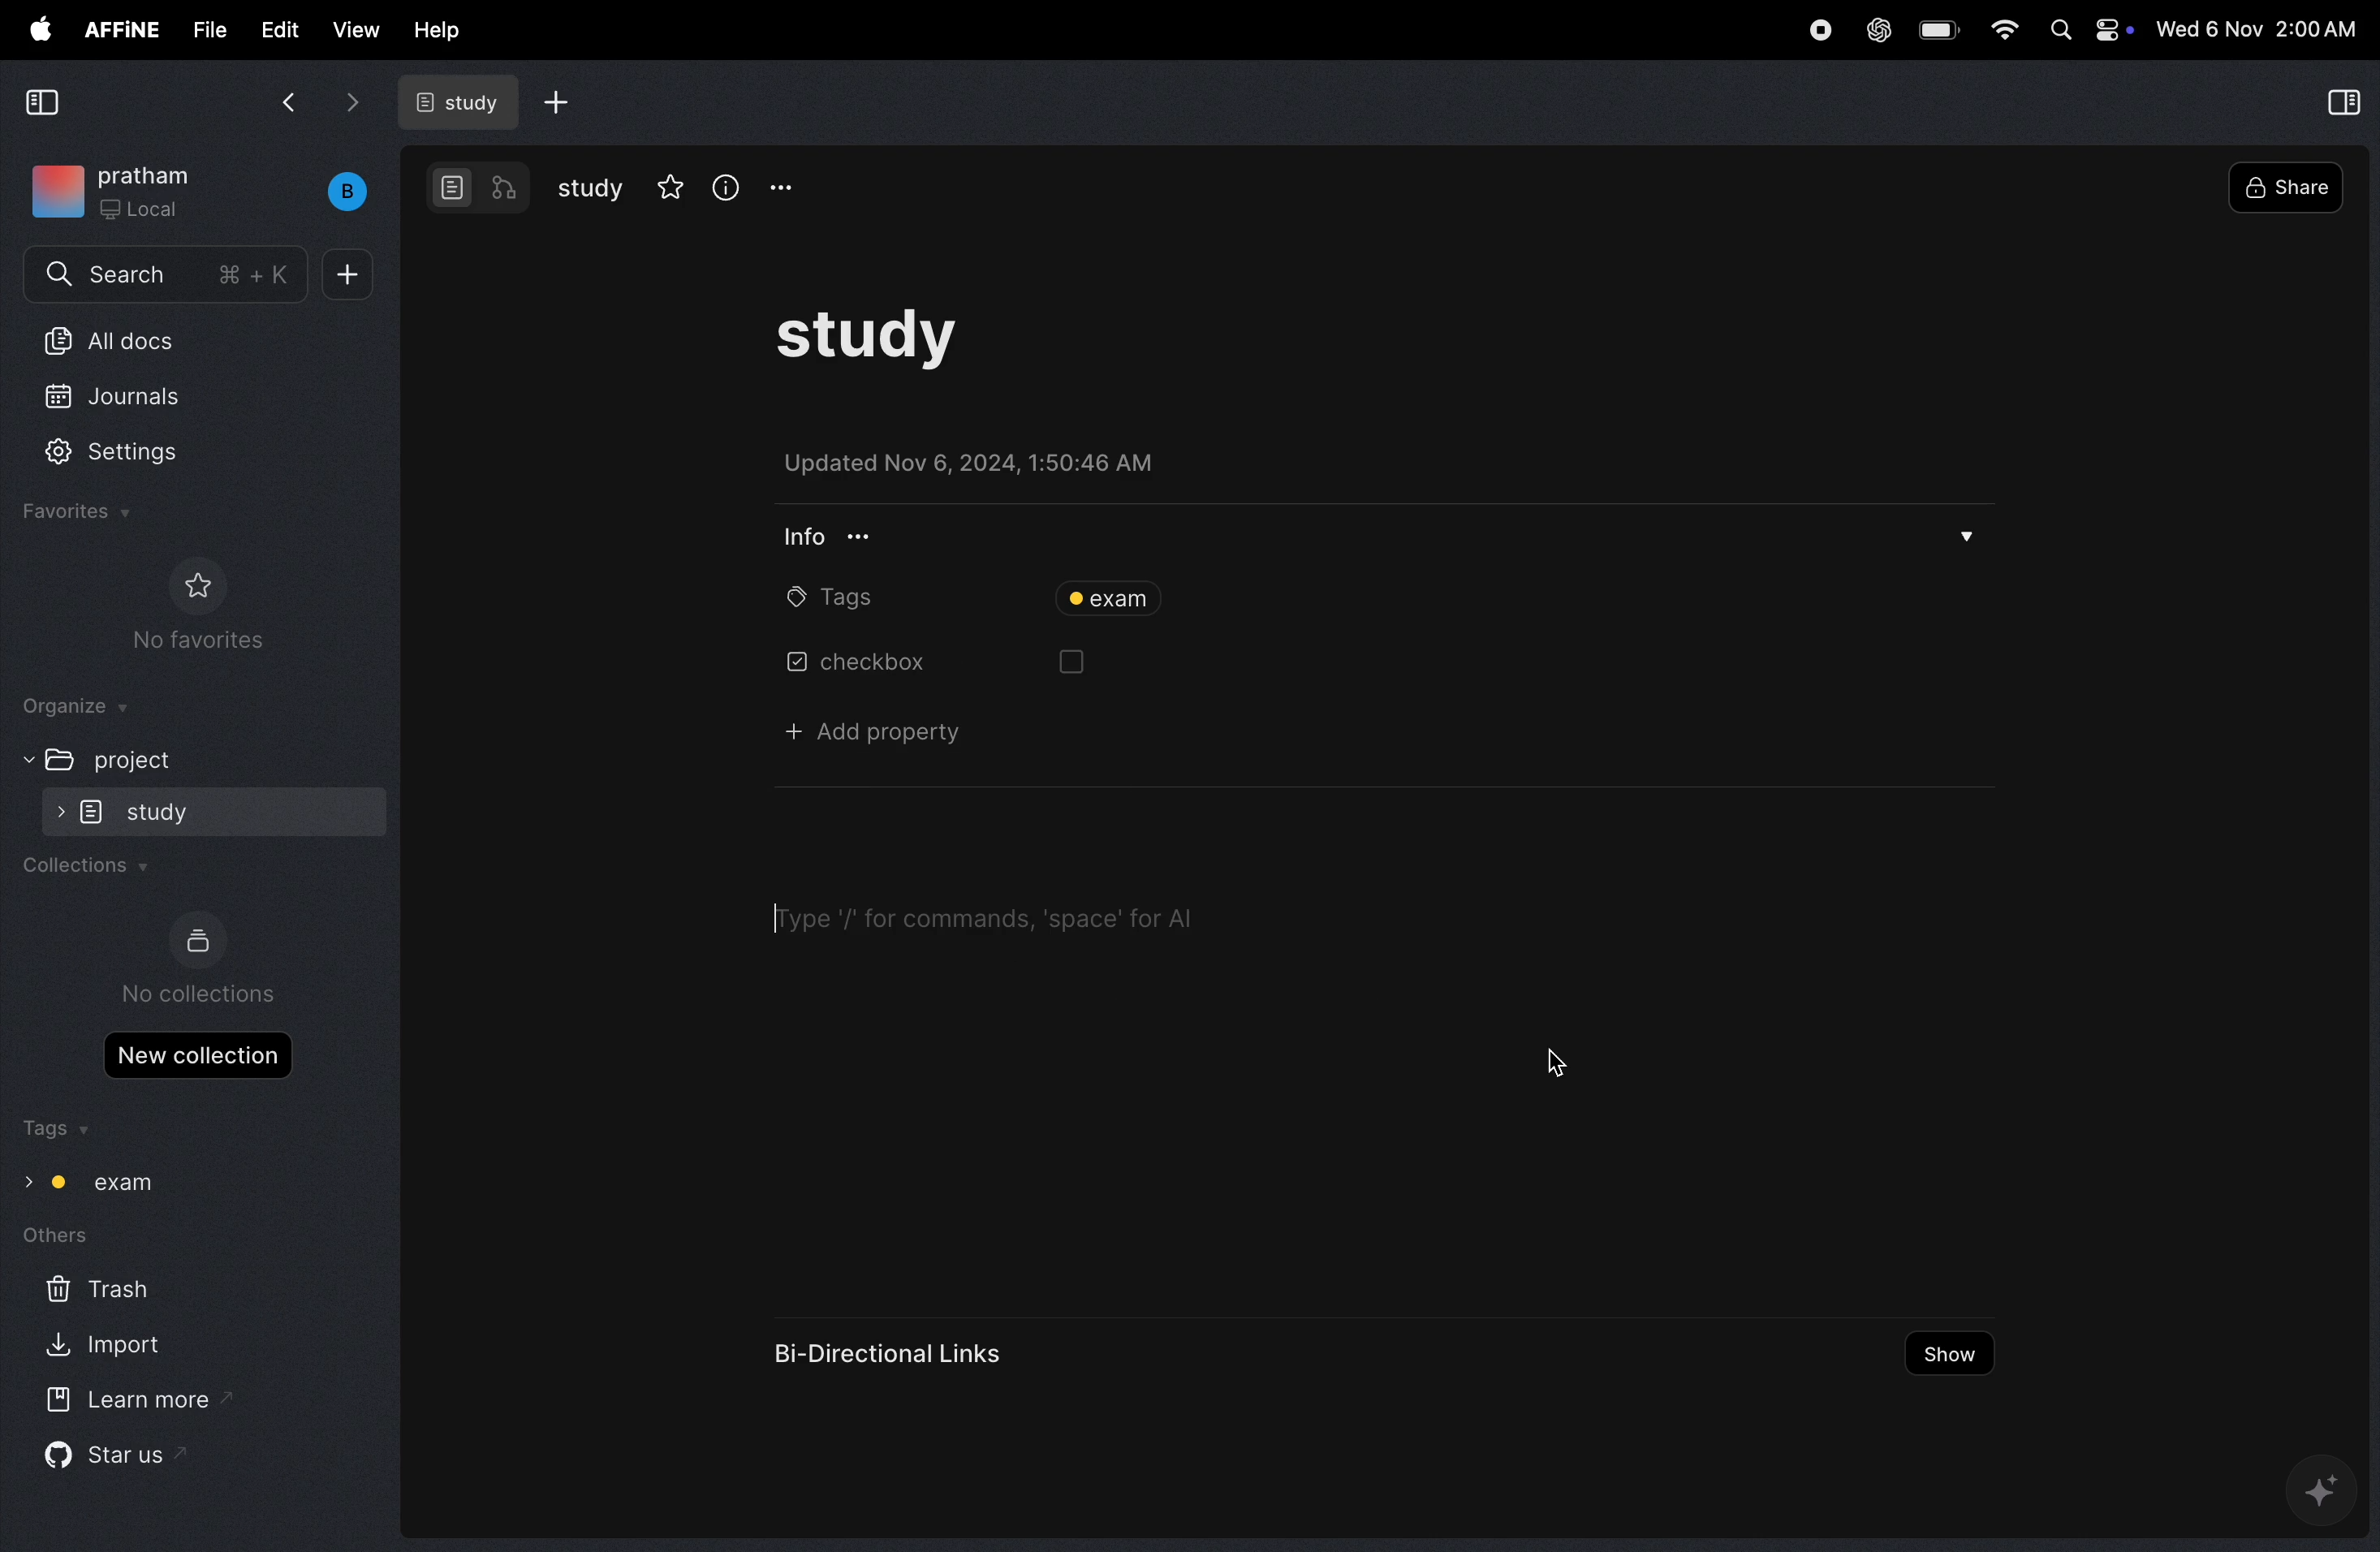 The height and width of the screenshot is (1552, 2380). I want to click on no favourites, so click(209, 604).